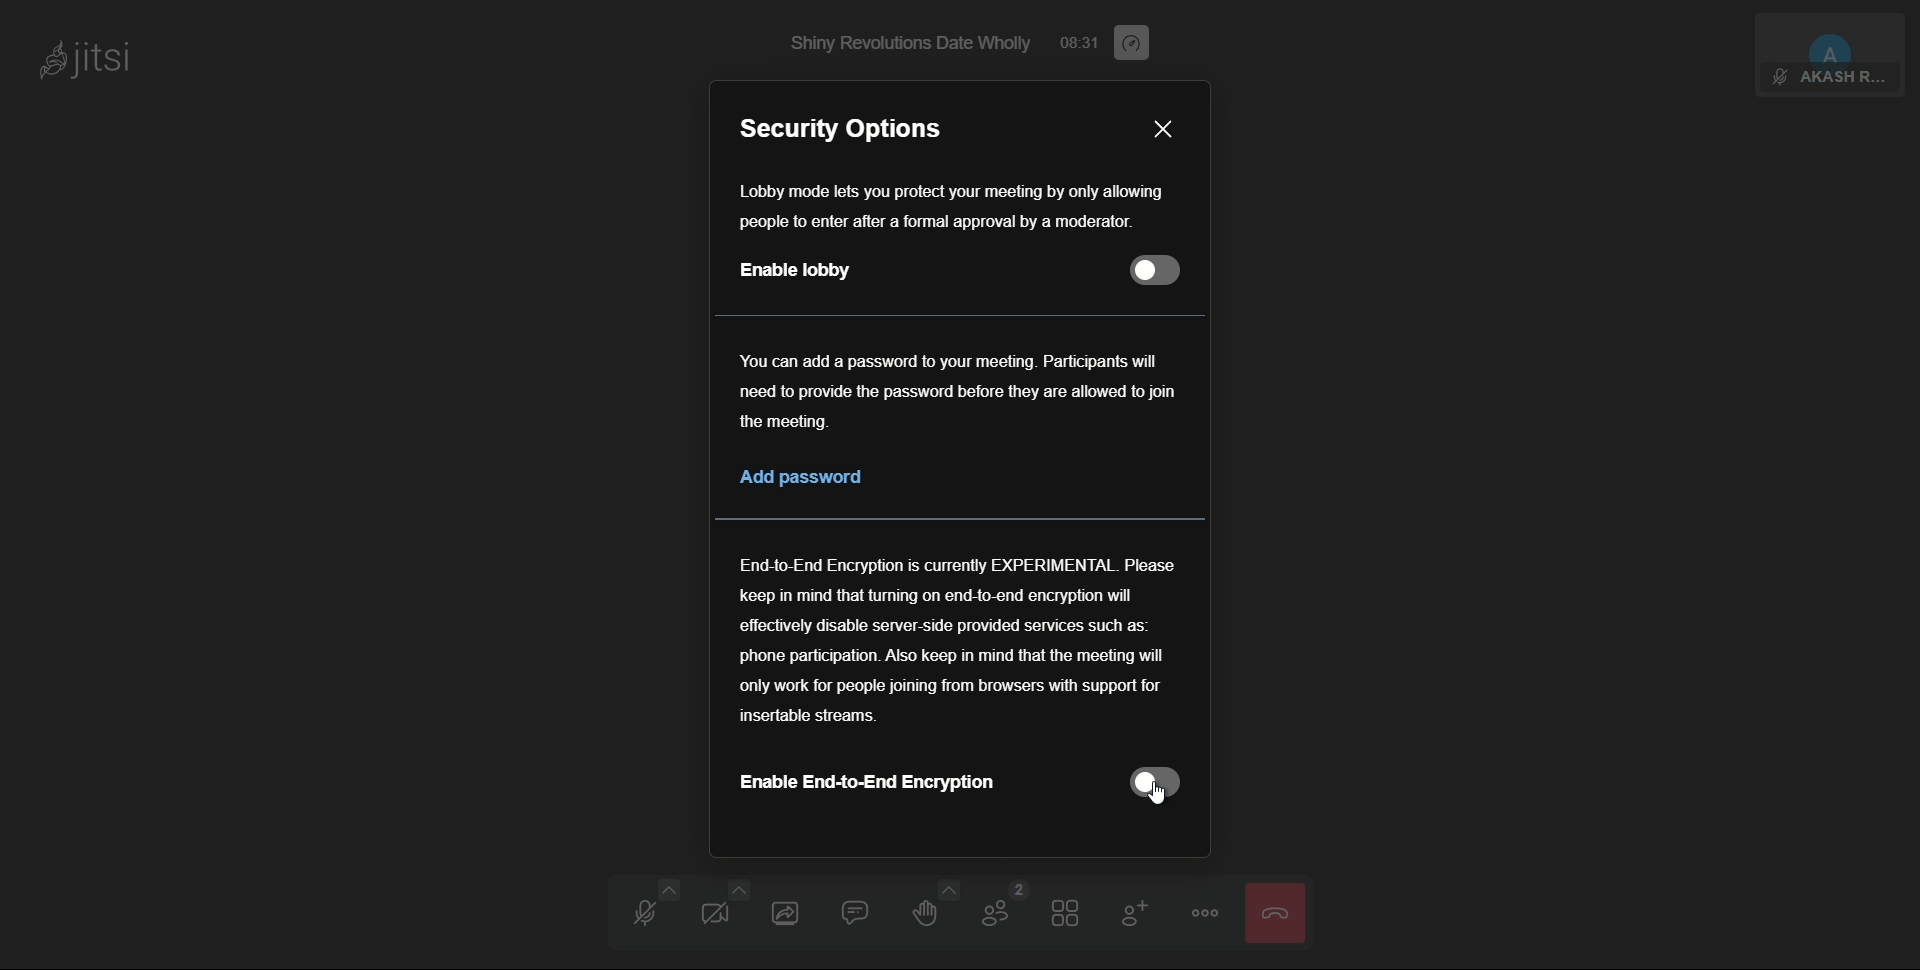  Describe the element at coordinates (719, 910) in the screenshot. I see `camera off` at that location.